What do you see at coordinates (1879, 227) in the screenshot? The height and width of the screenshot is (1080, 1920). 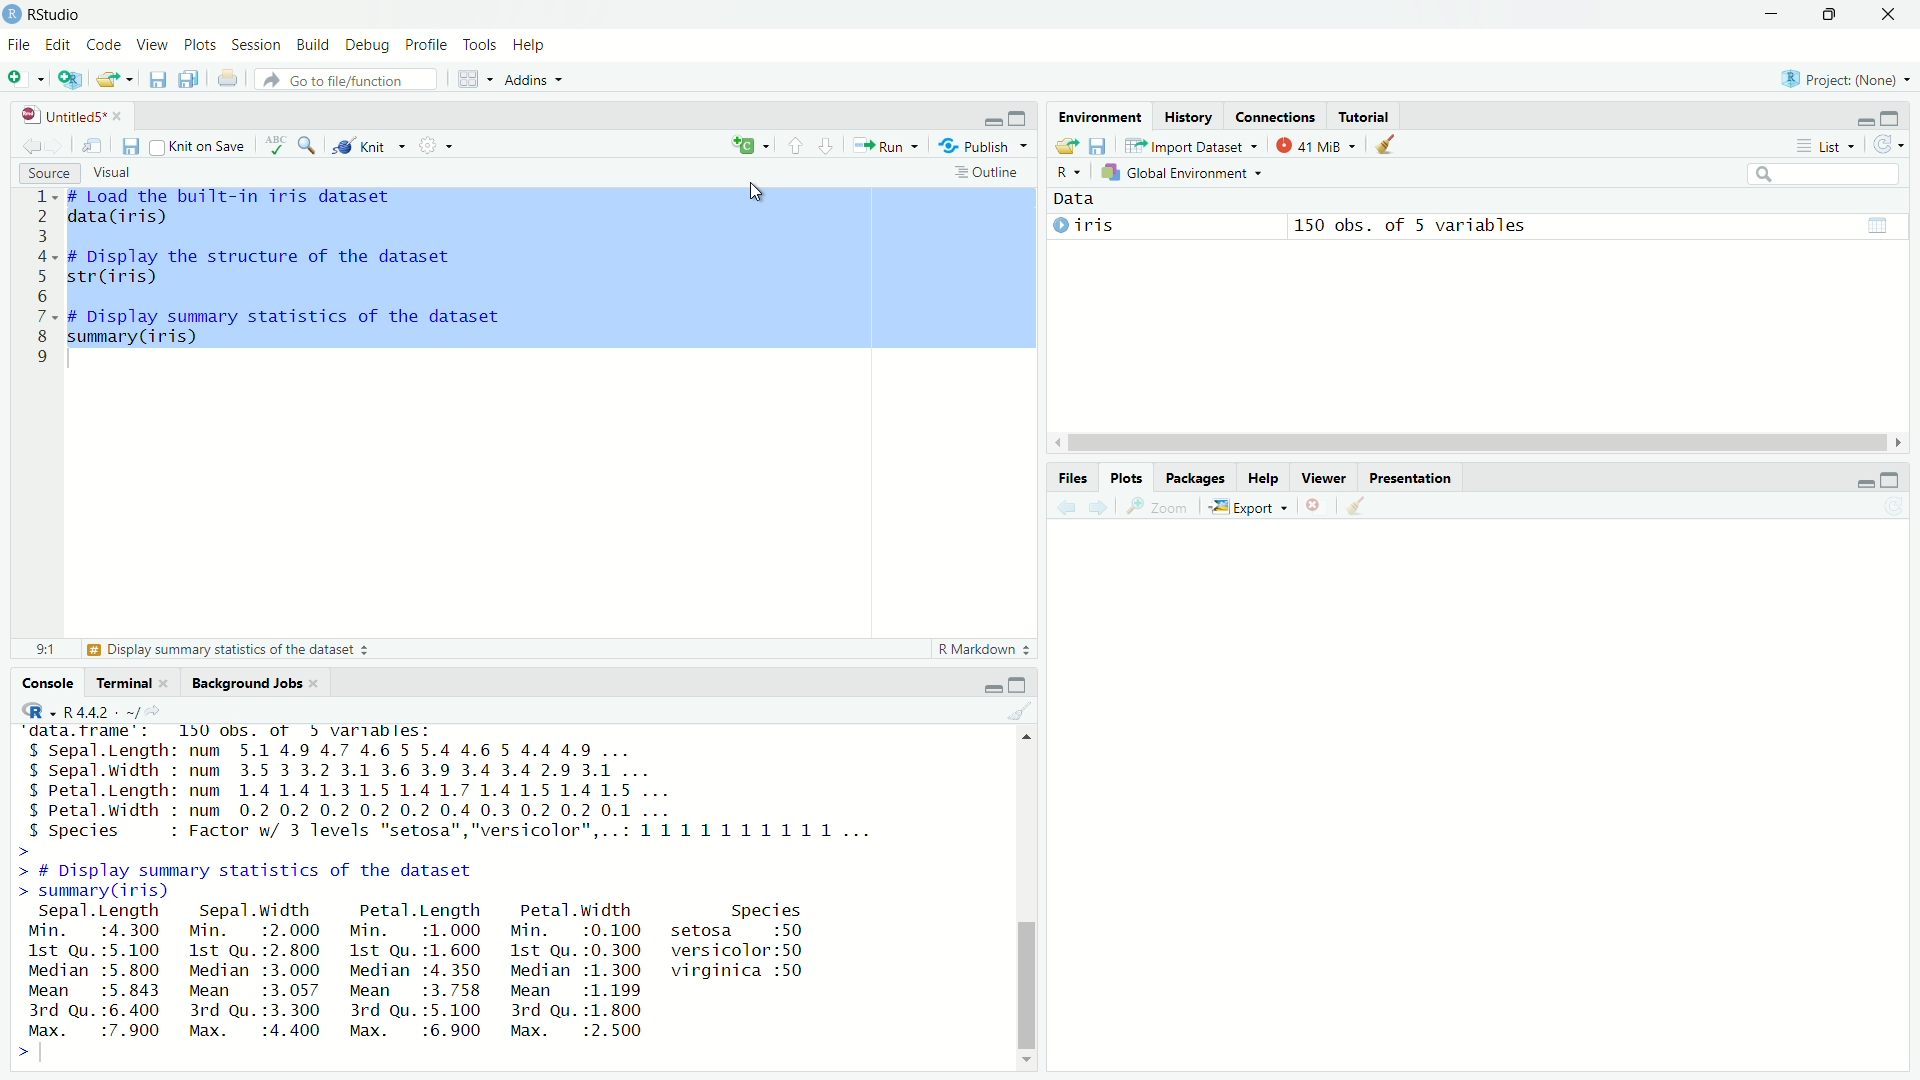 I see `Calender` at bounding box center [1879, 227].